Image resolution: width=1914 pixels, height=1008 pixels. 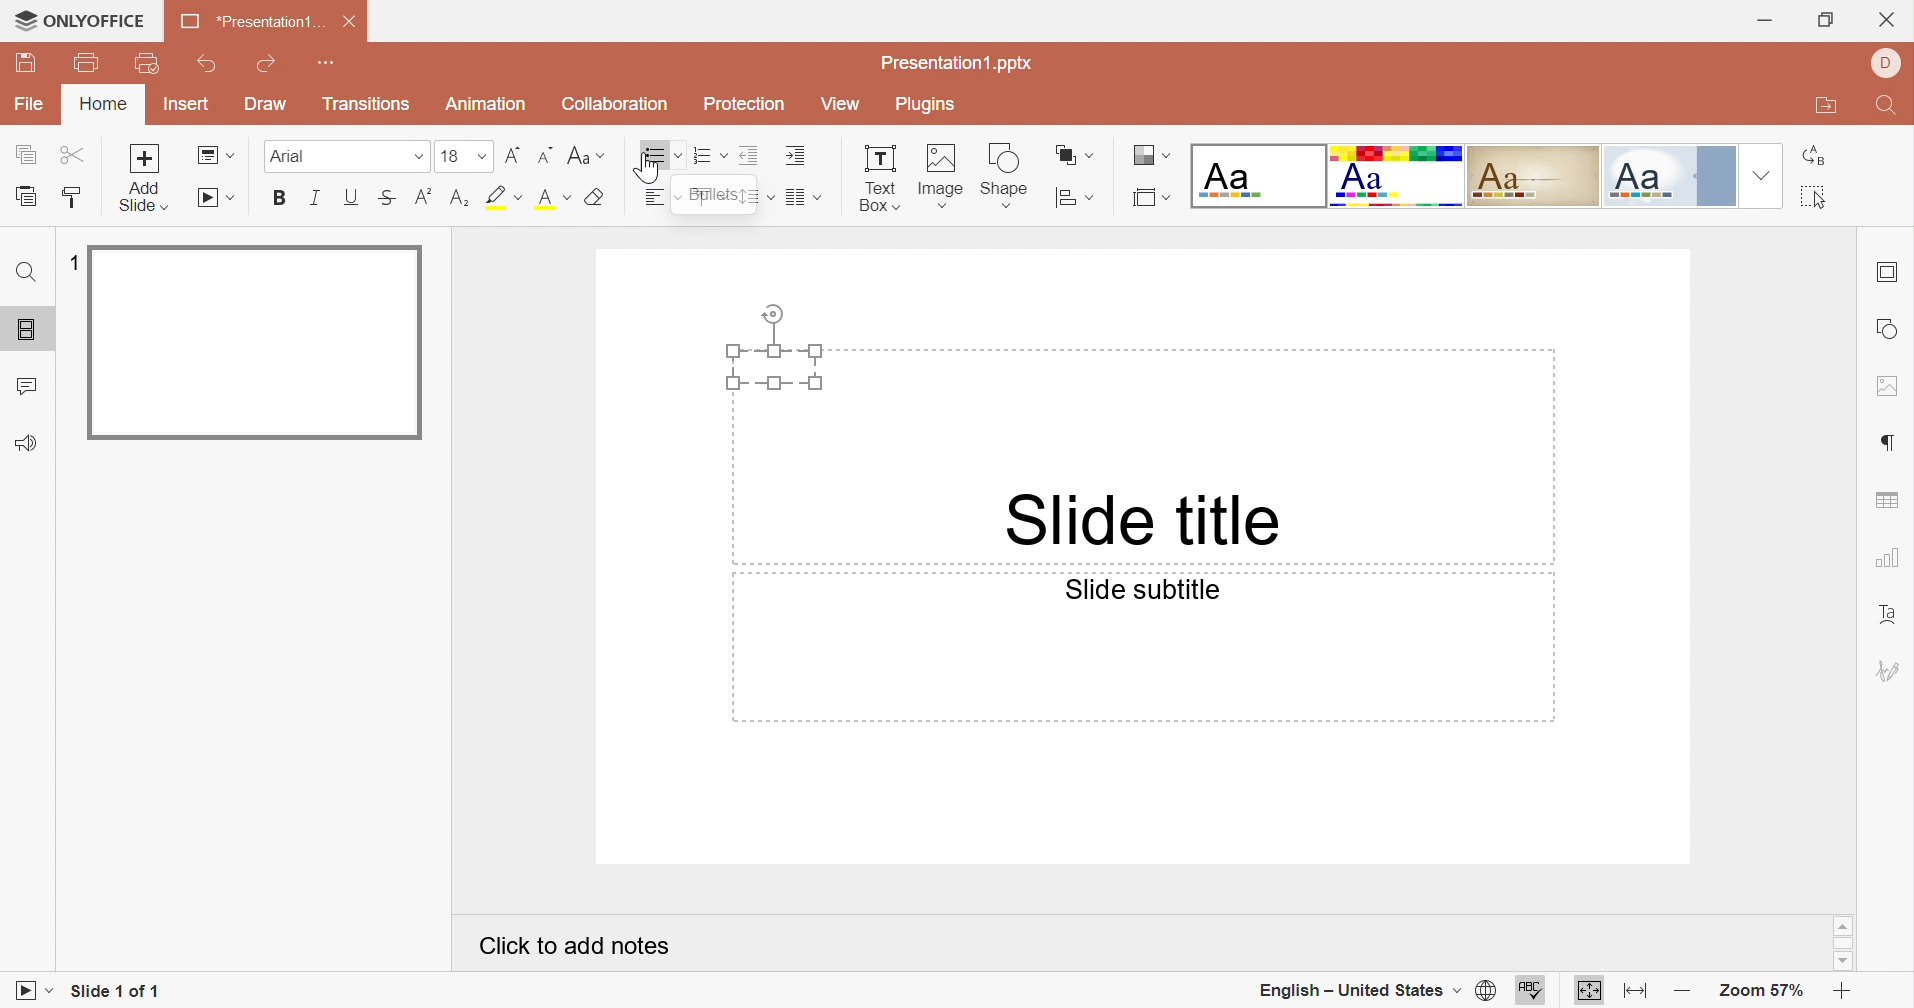 What do you see at coordinates (544, 154) in the screenshot?
I see `Decrement font size` at bounding box center [544, 154].